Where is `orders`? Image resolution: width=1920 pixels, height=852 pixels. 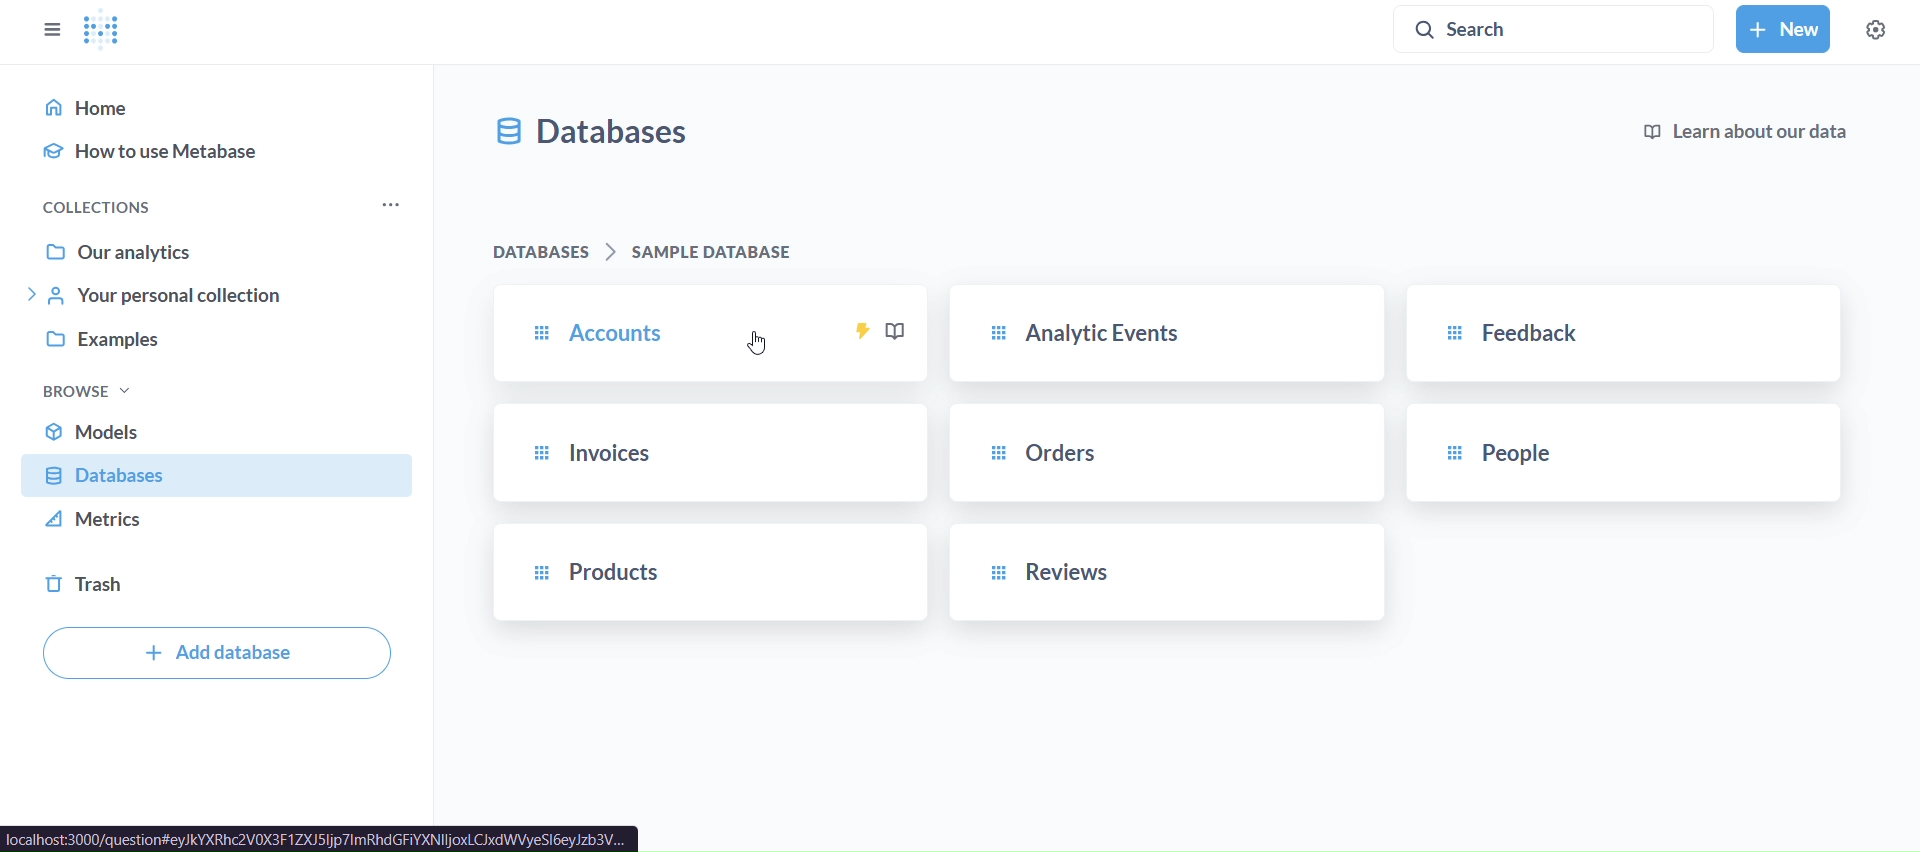
orders is located at coordinates (1166, 455).